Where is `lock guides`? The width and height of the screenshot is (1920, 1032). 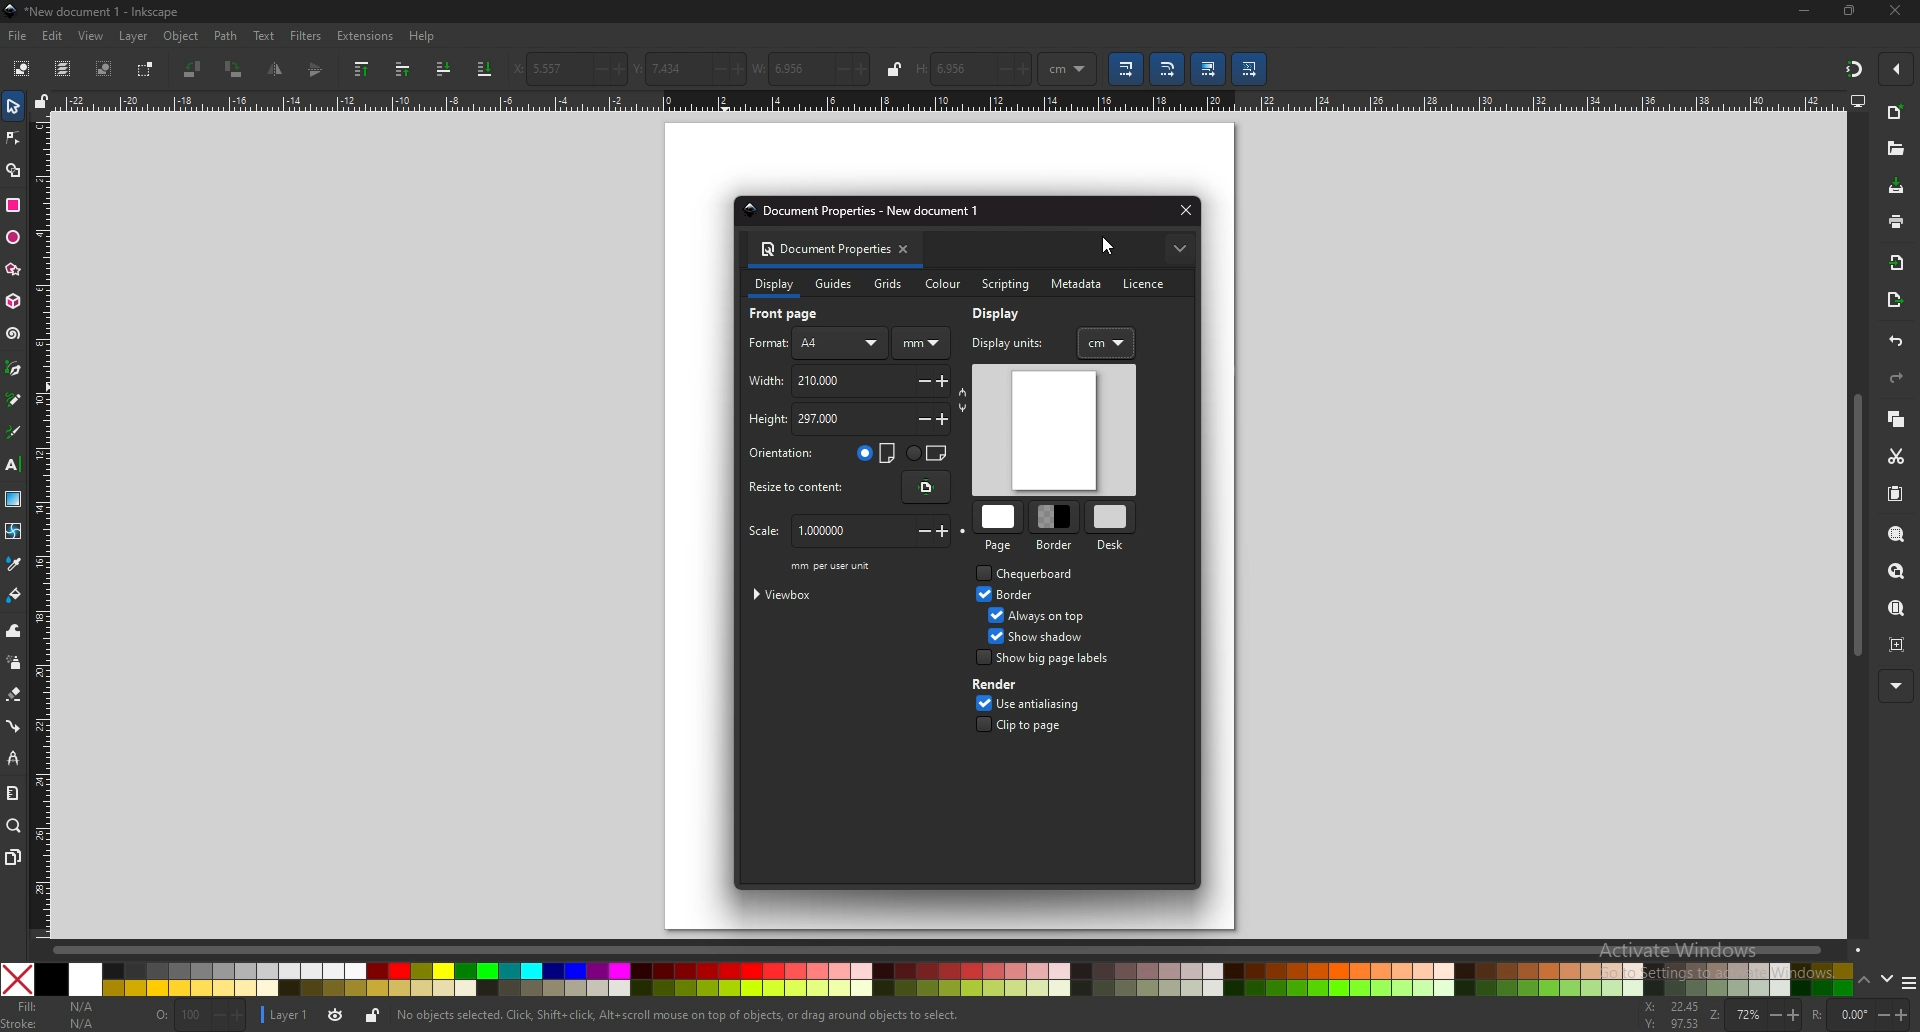 lock guides is located at coordinates (41, 102).